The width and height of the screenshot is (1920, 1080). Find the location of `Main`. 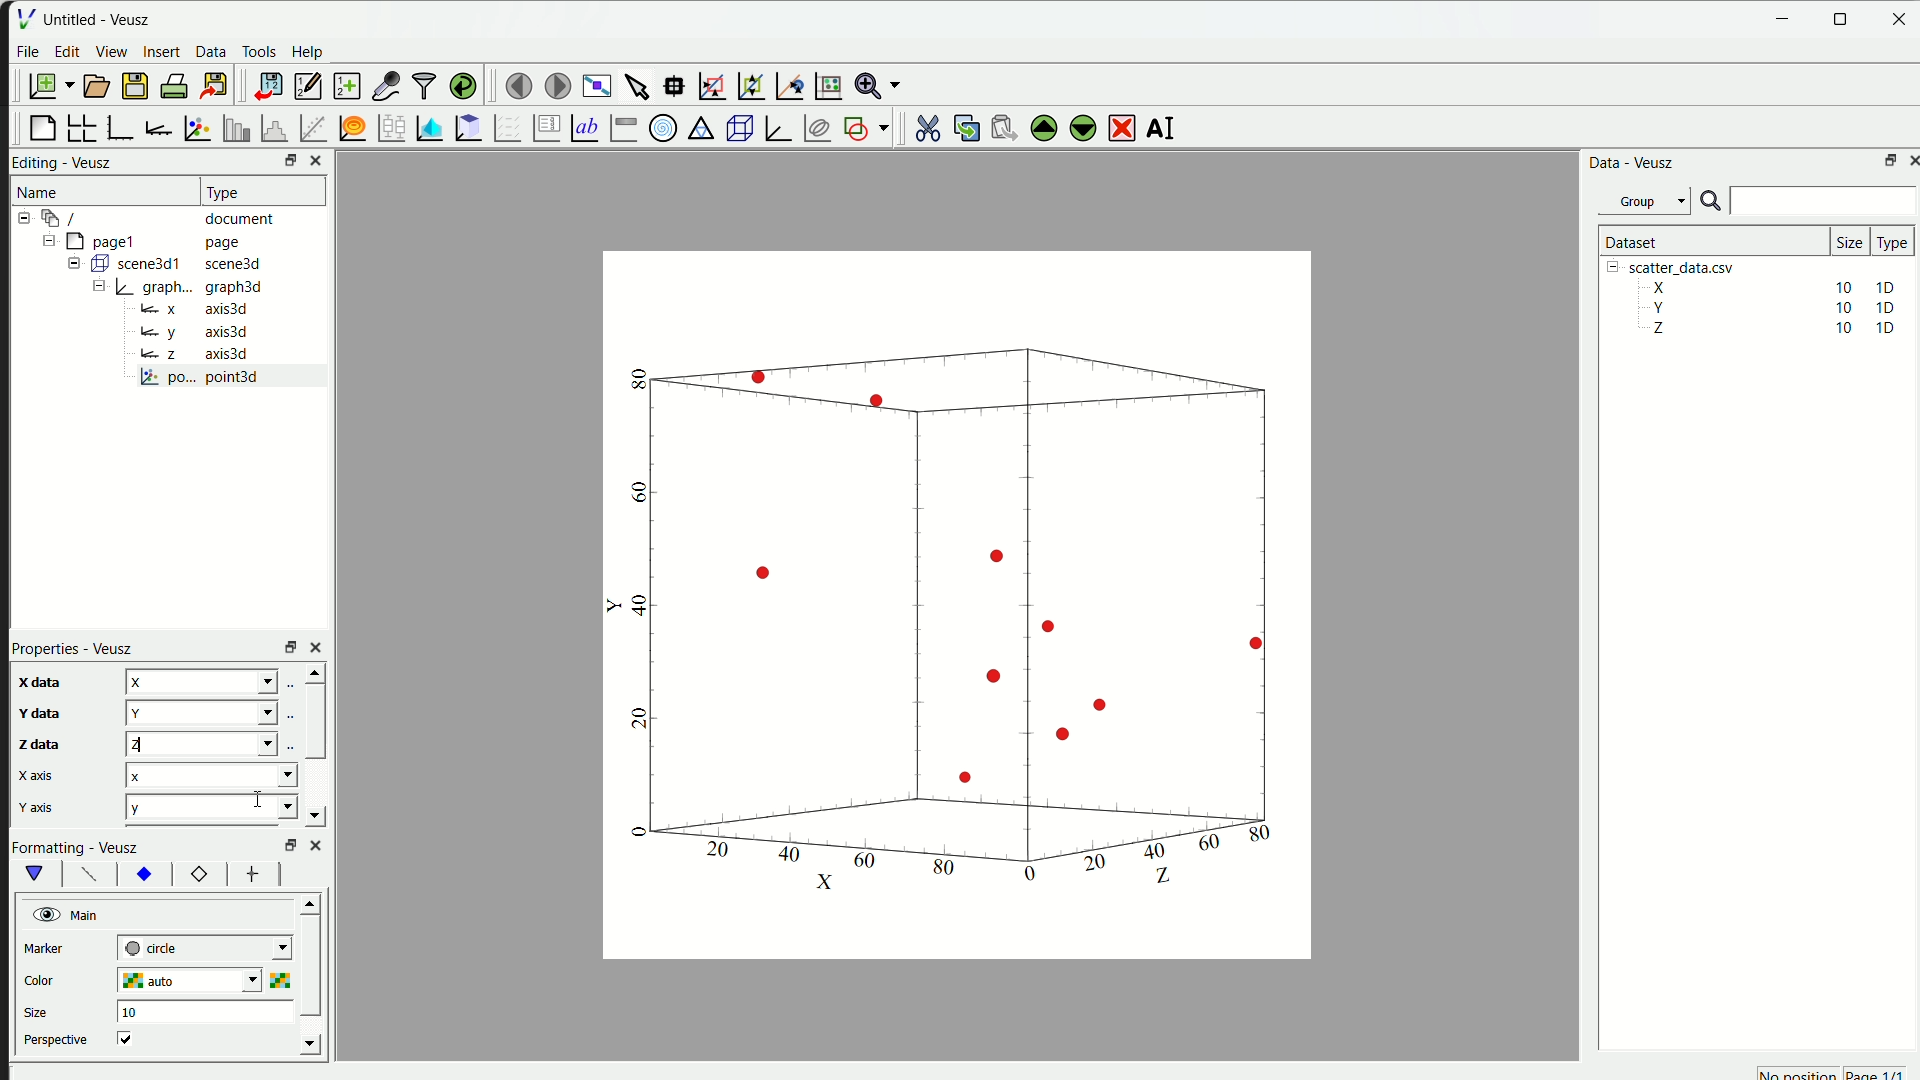

Main is located at coordinates (71, 913).